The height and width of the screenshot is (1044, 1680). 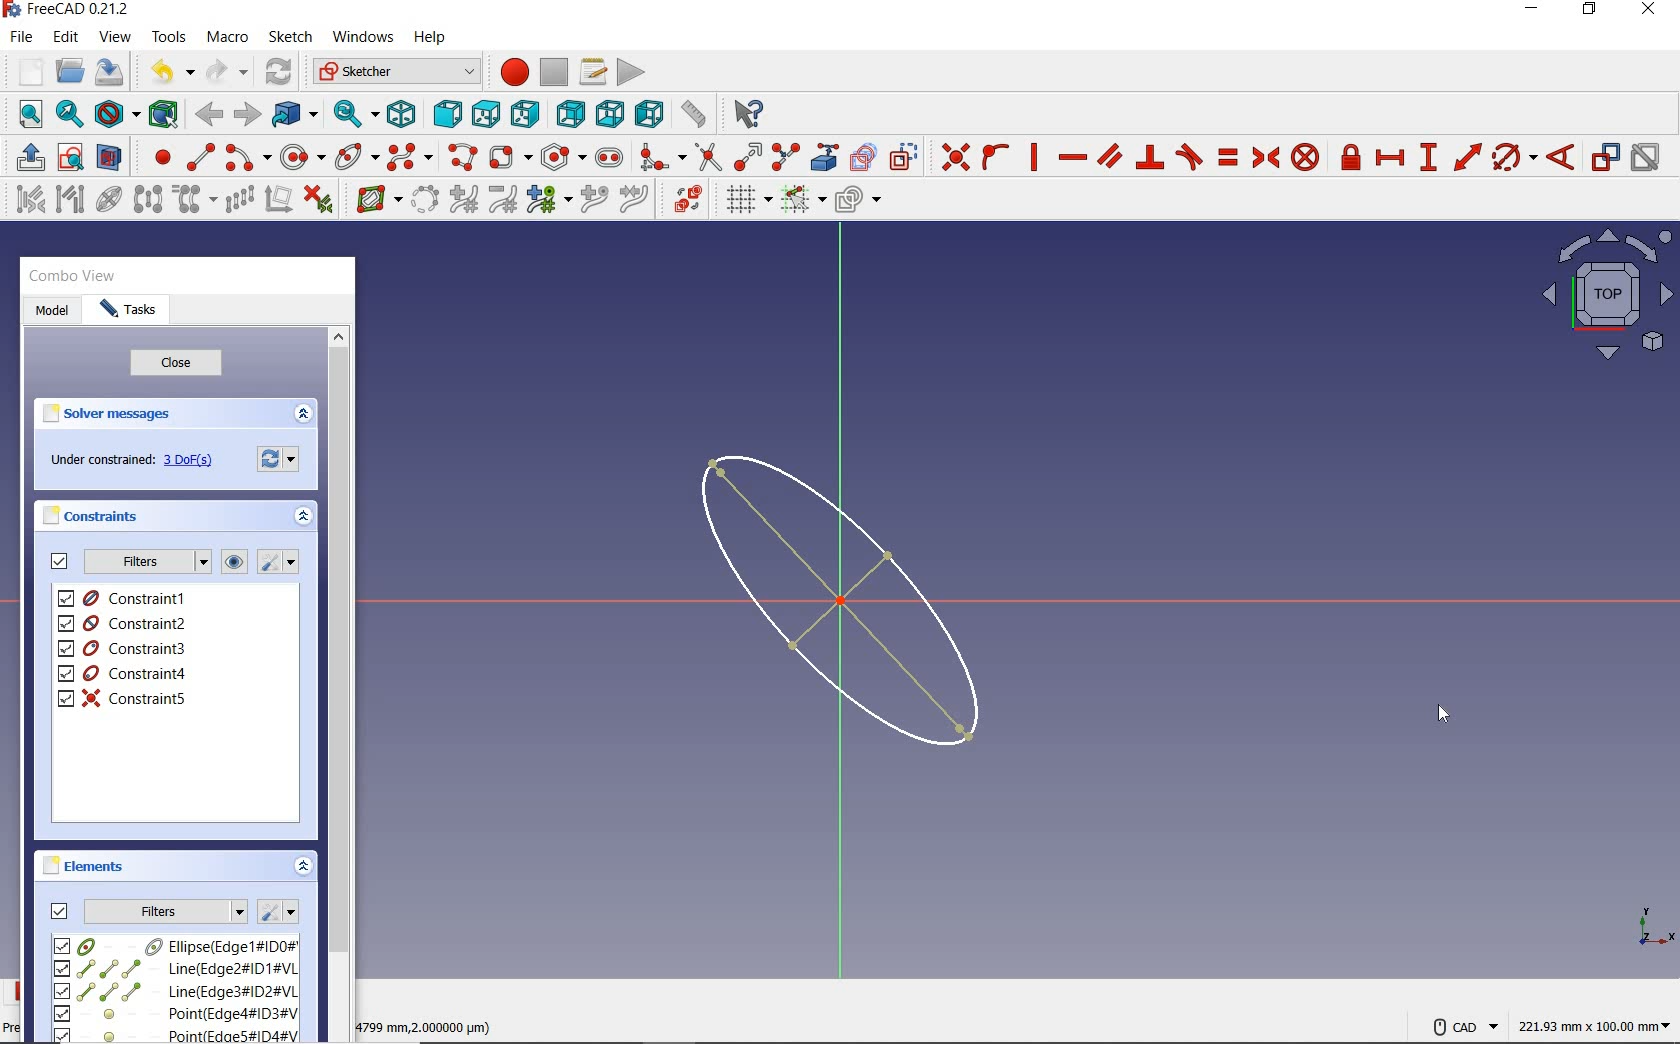 I want to click on constrain coincident, so click(x=950, y=157).